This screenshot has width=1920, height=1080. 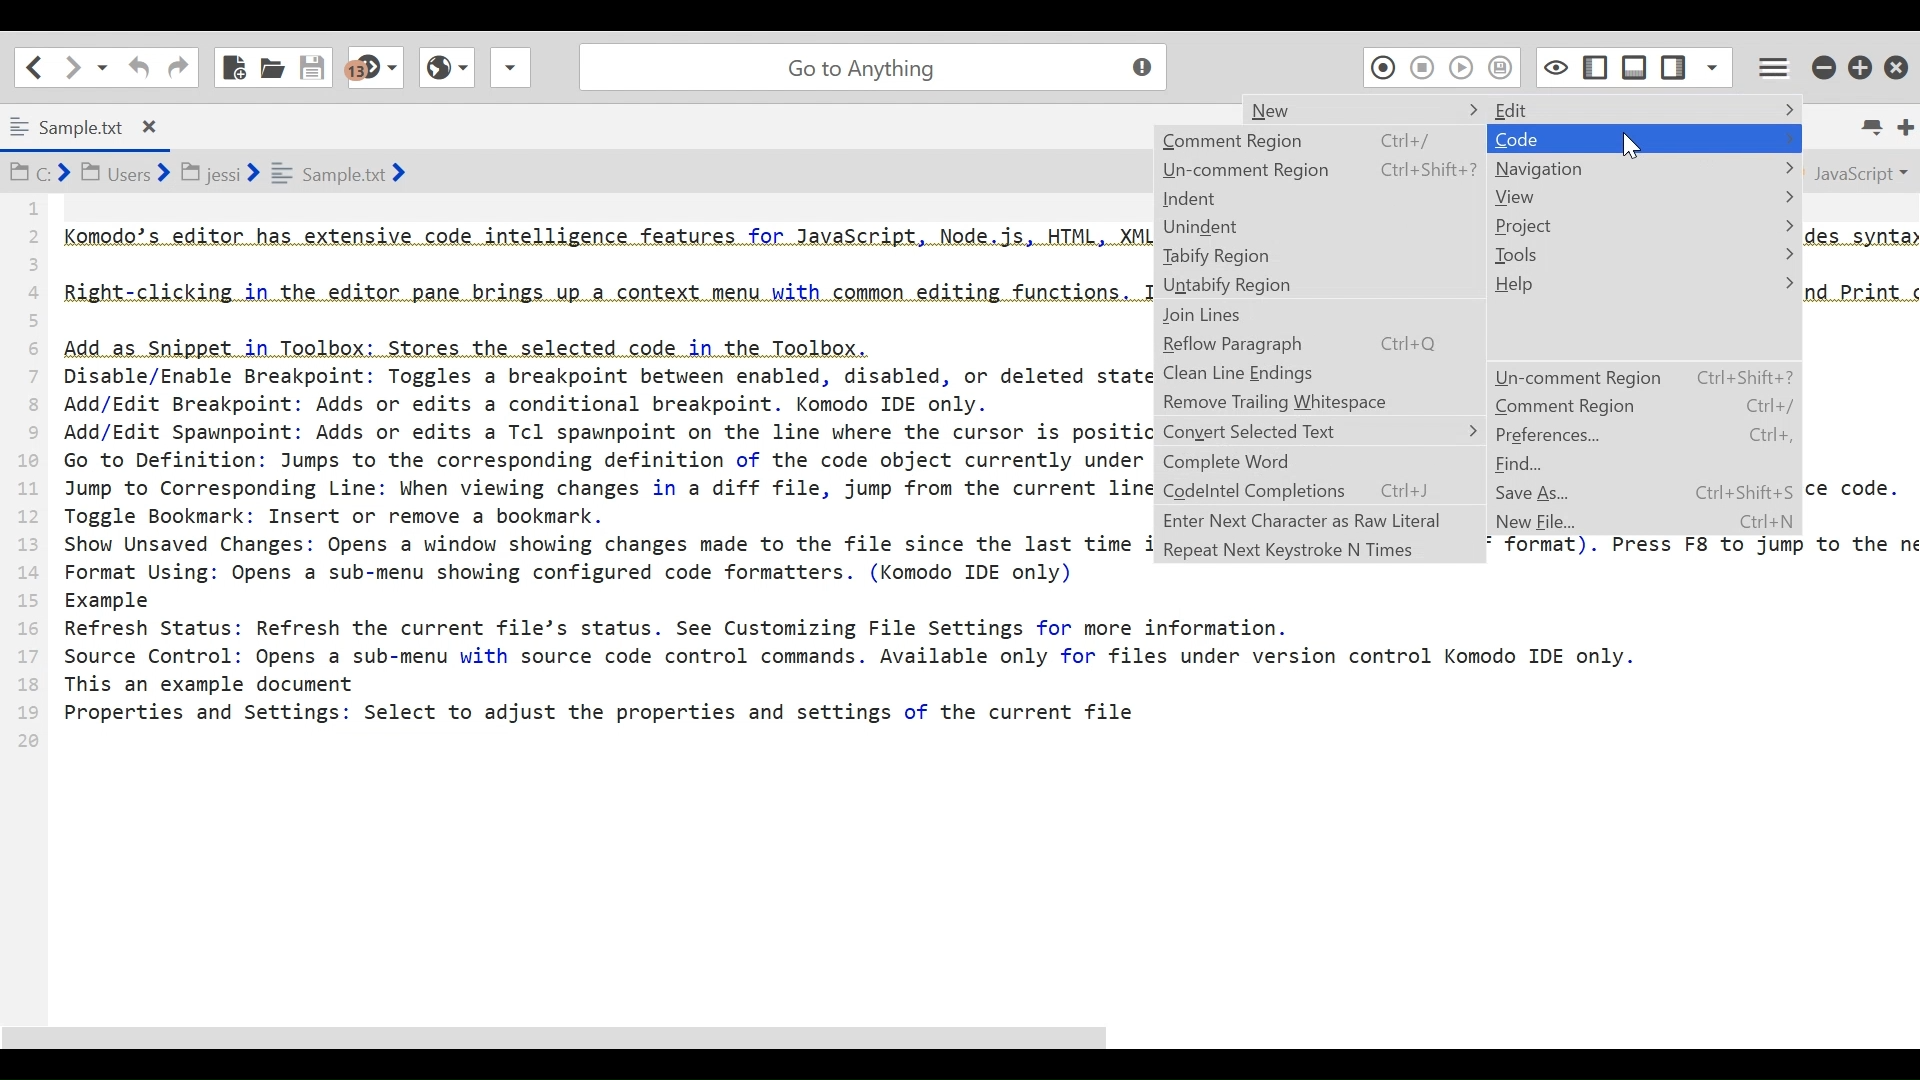 What do you see at coordinates (1504, 66) in the screenshot?
I see `Save Macro to Toolboz as Superscript` at bounding box center [1504, 66].